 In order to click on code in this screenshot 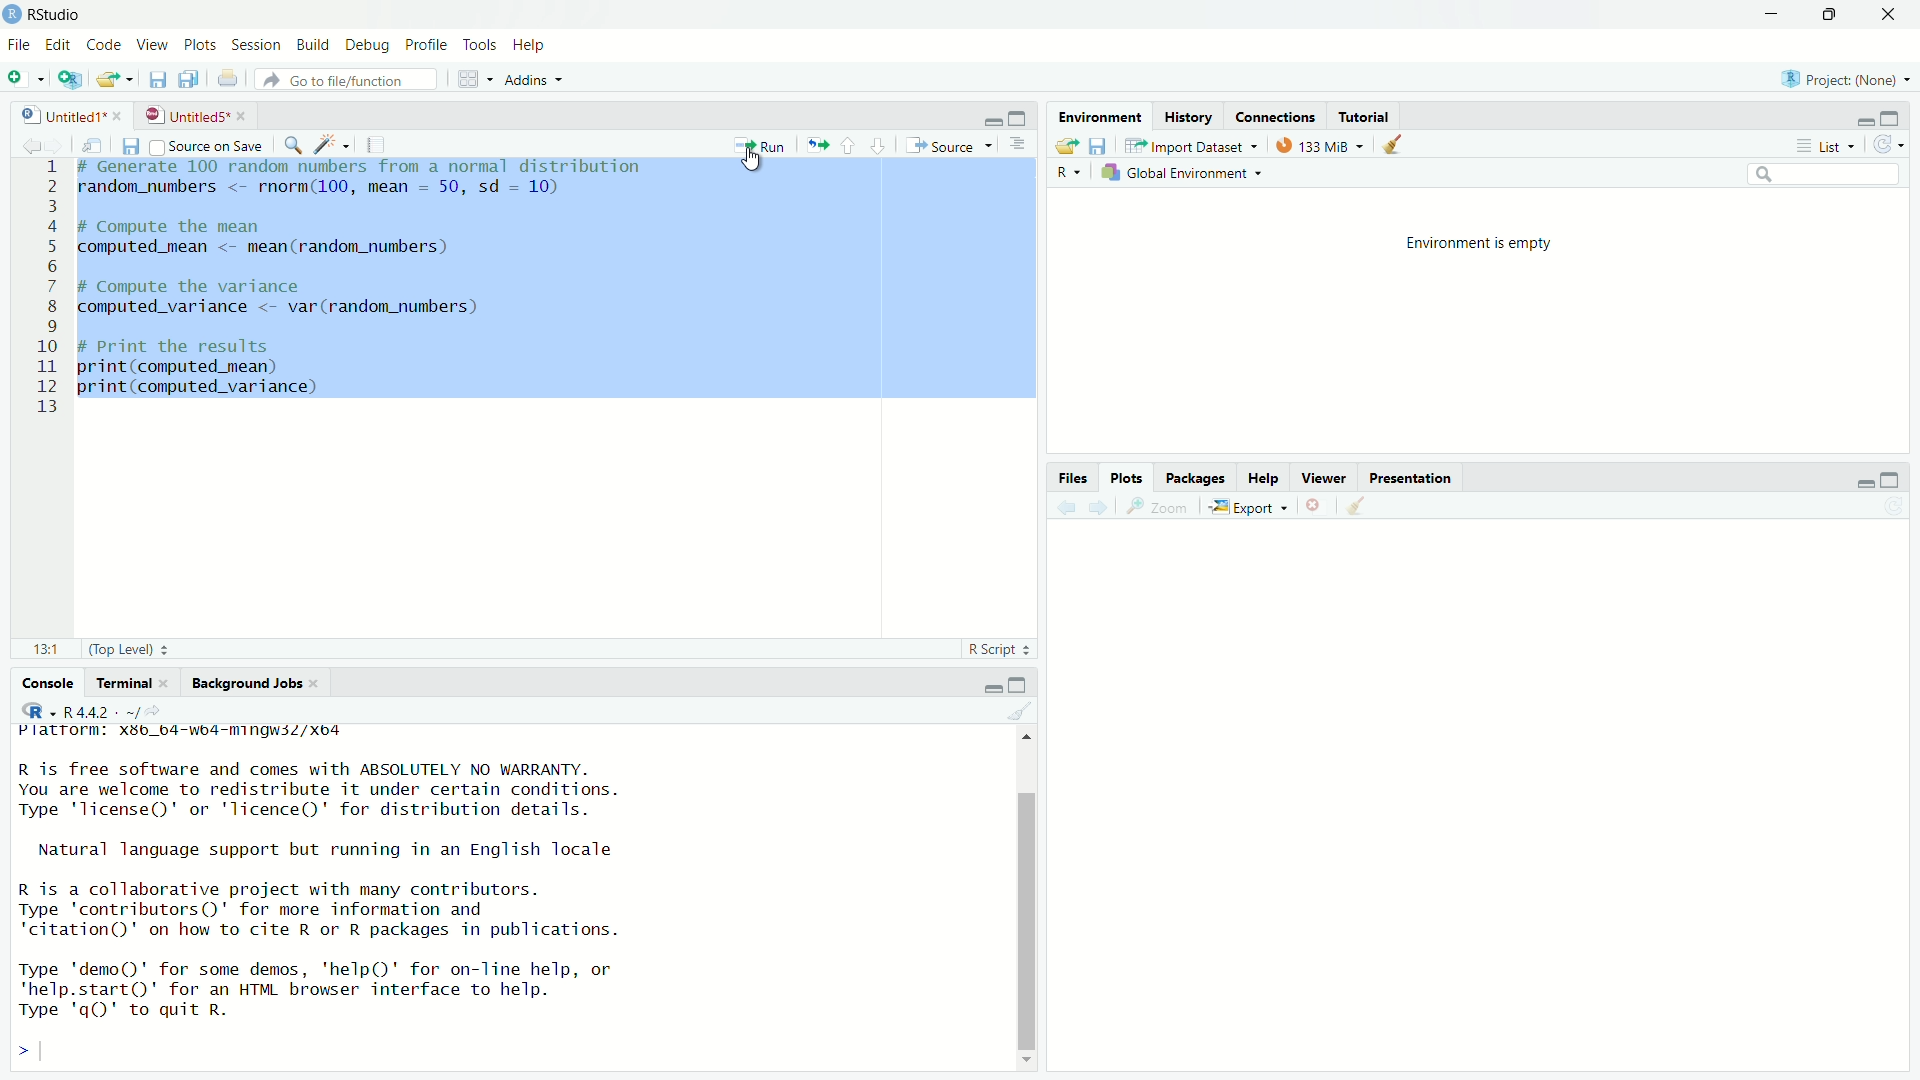, I will do `click(104, 45)`.